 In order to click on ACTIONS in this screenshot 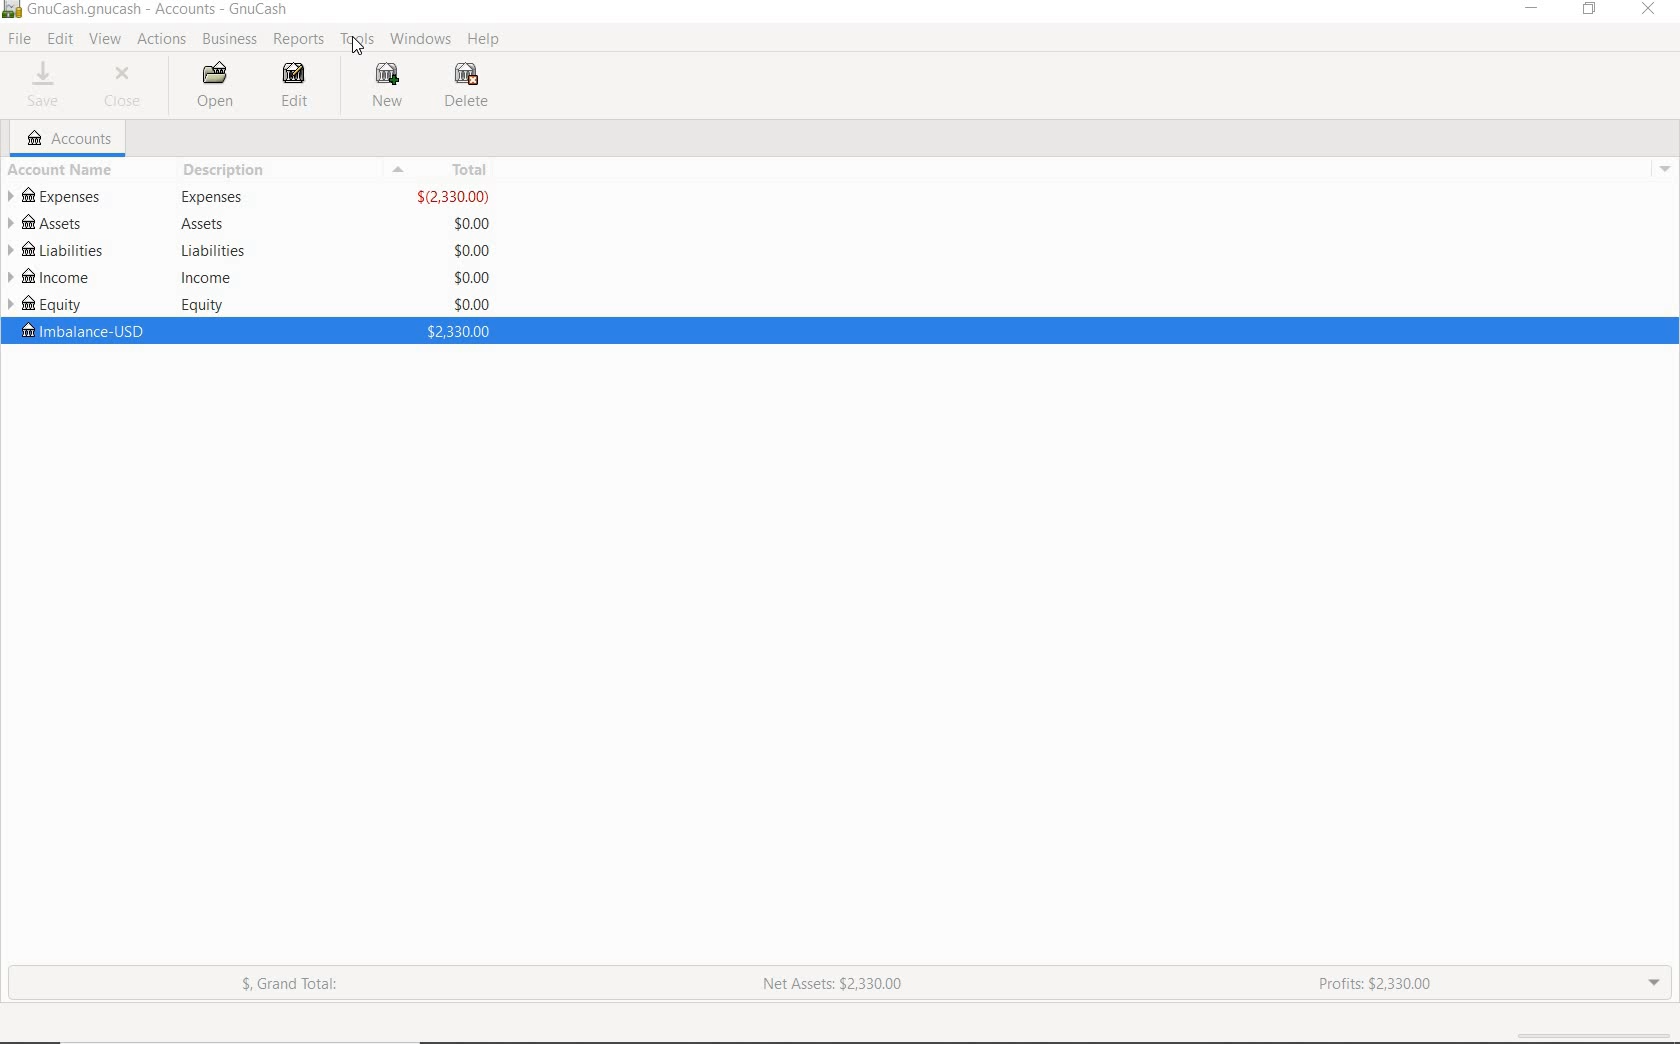, I will do `click(162, 40)`.